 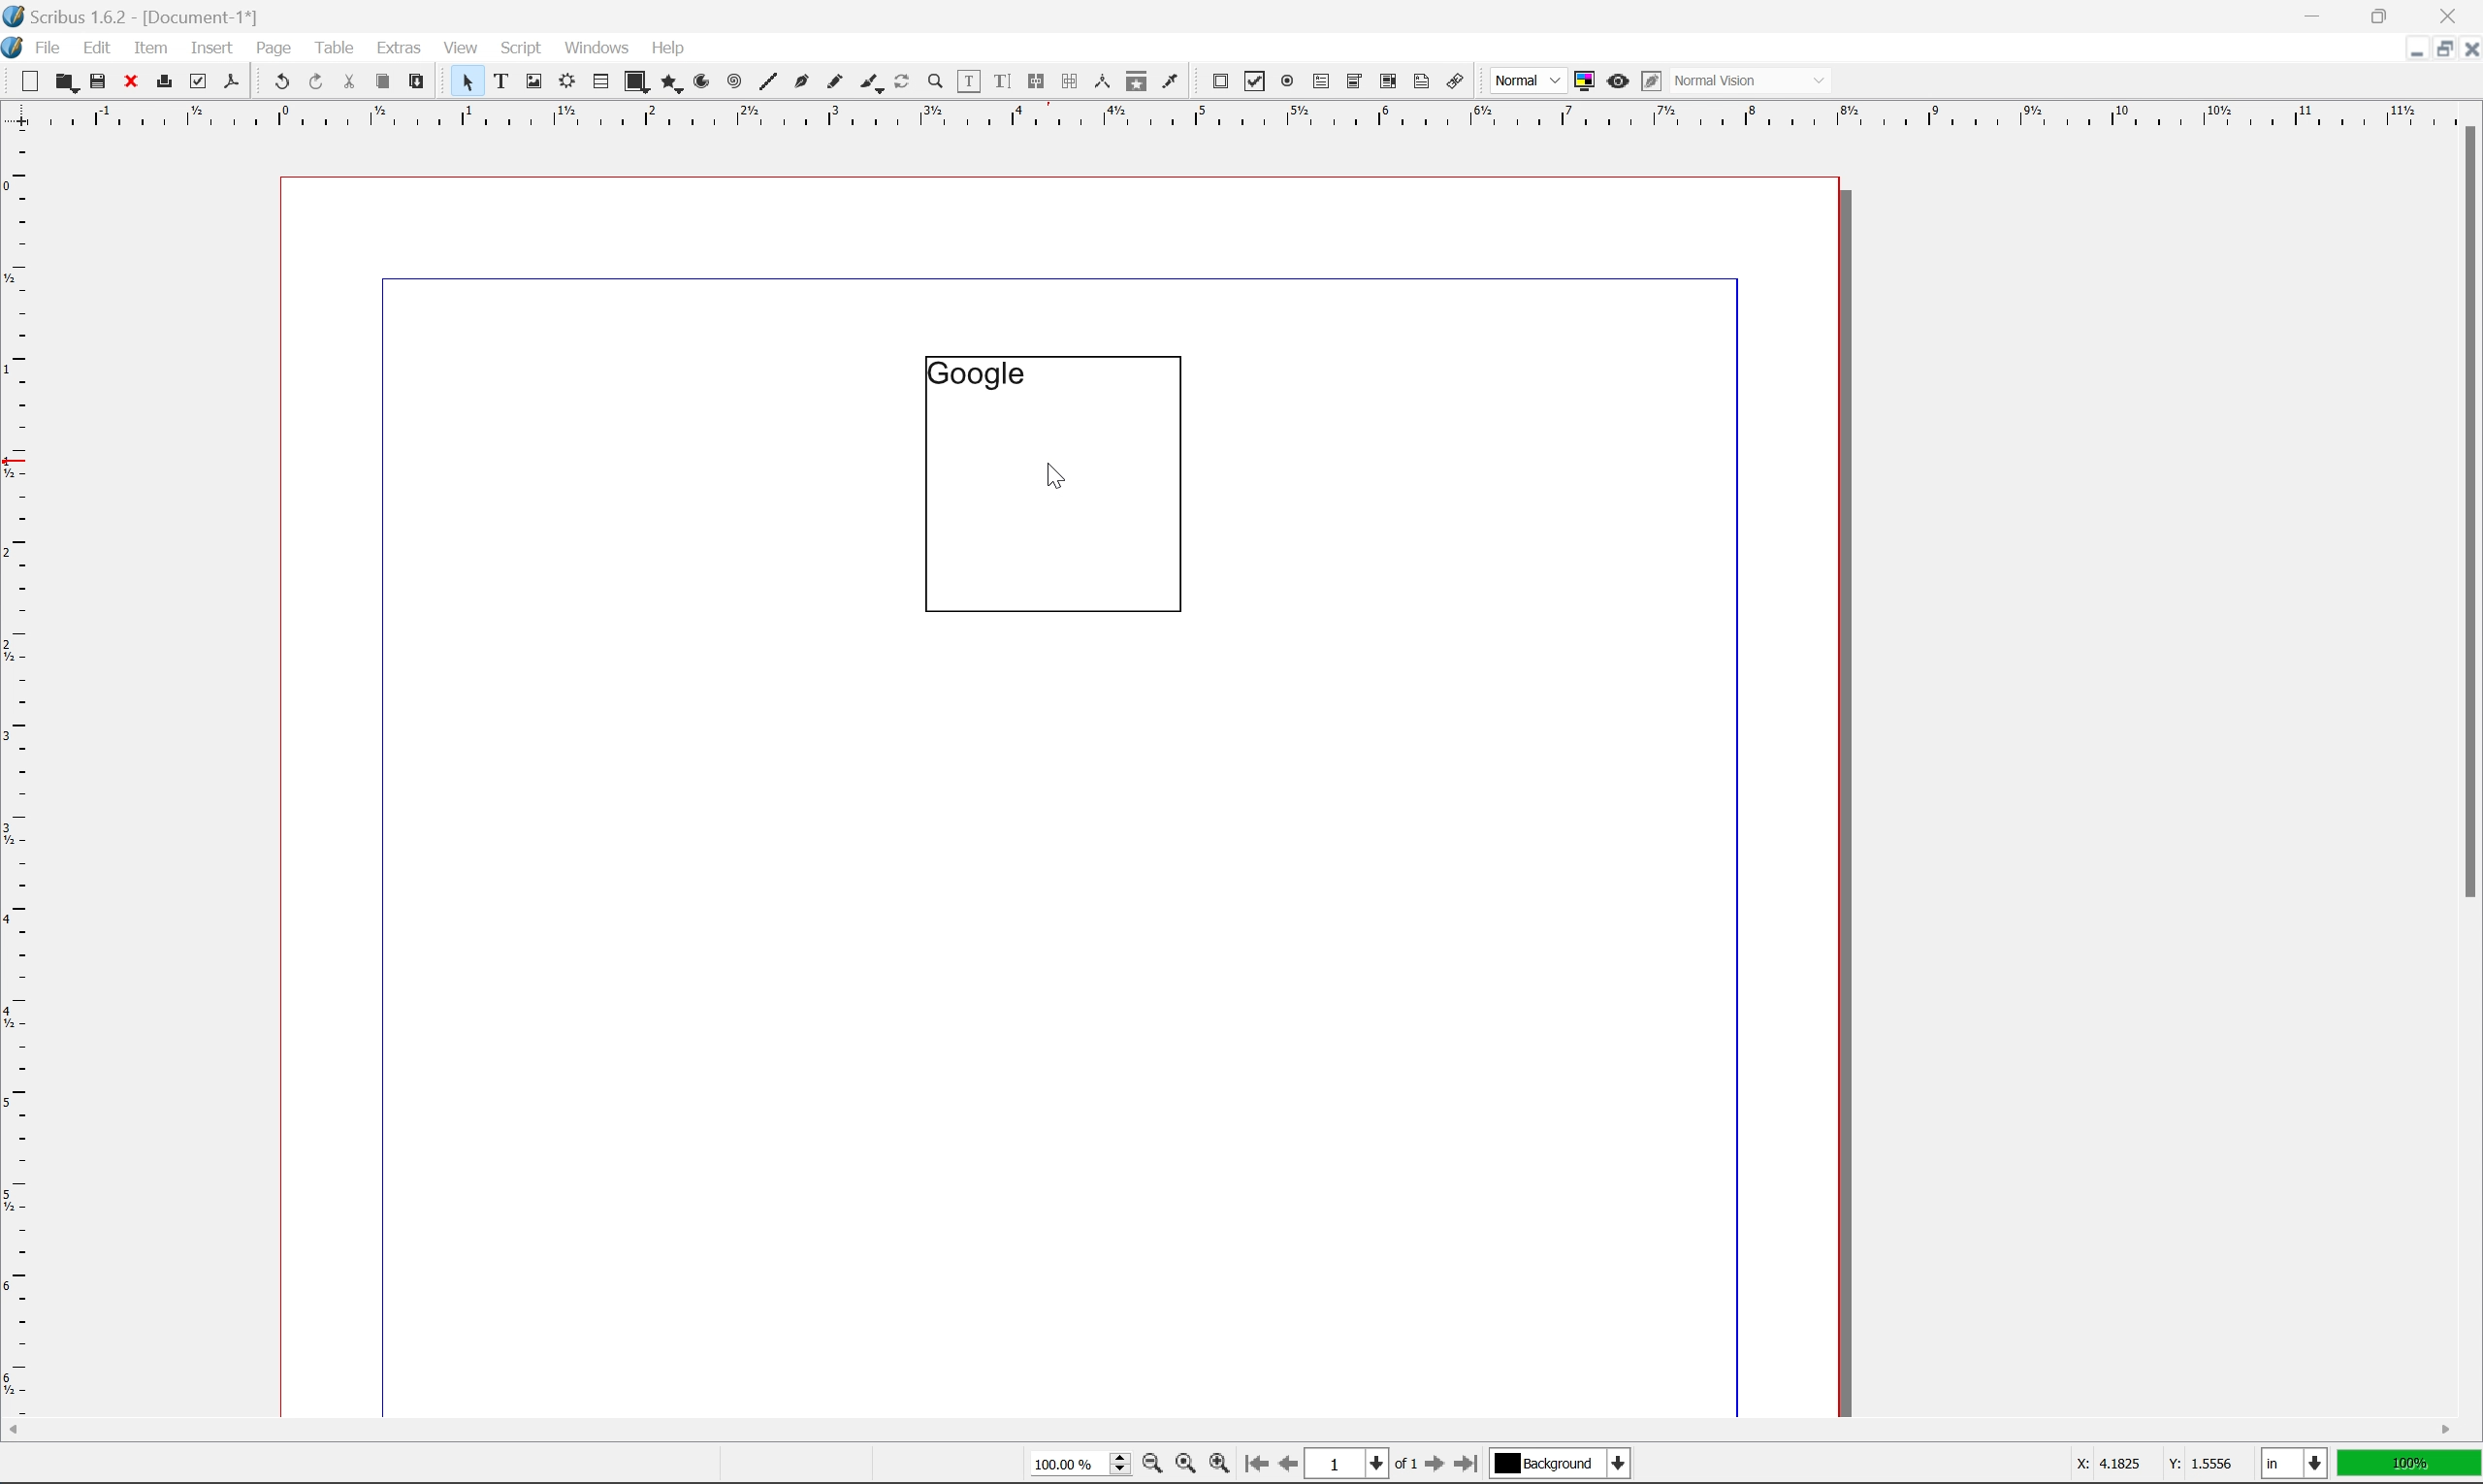 I want to click on preflight verifier, so click(x=199, y=80).